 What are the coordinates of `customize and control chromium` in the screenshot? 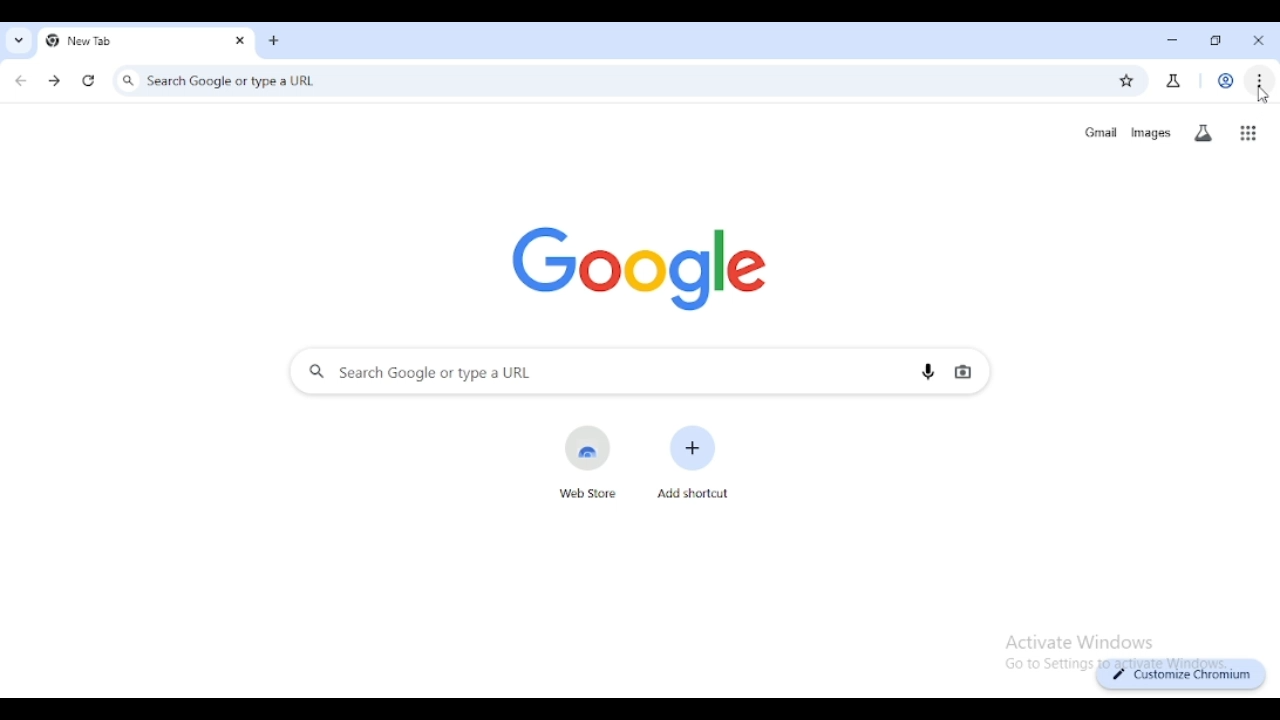 It's located at (1258, 79).